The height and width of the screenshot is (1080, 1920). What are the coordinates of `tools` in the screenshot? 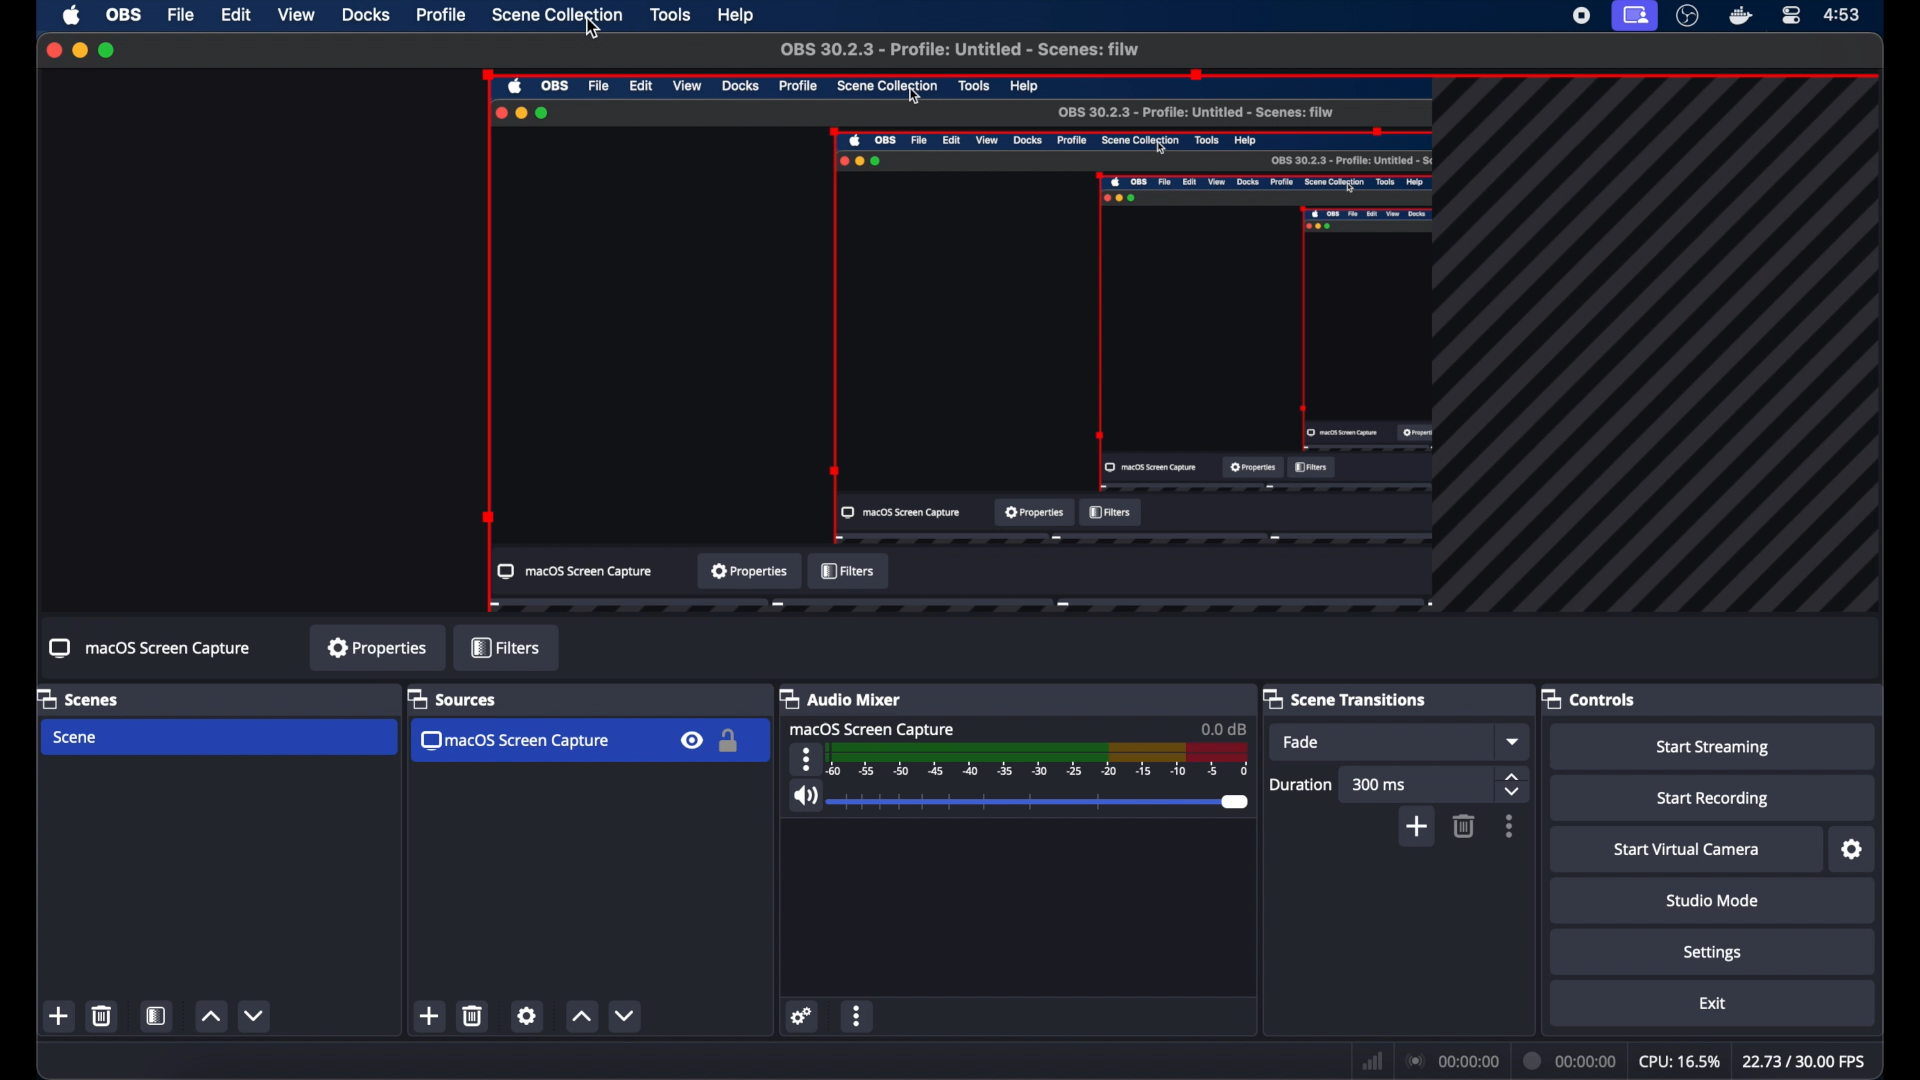 It's located at (670, 15).